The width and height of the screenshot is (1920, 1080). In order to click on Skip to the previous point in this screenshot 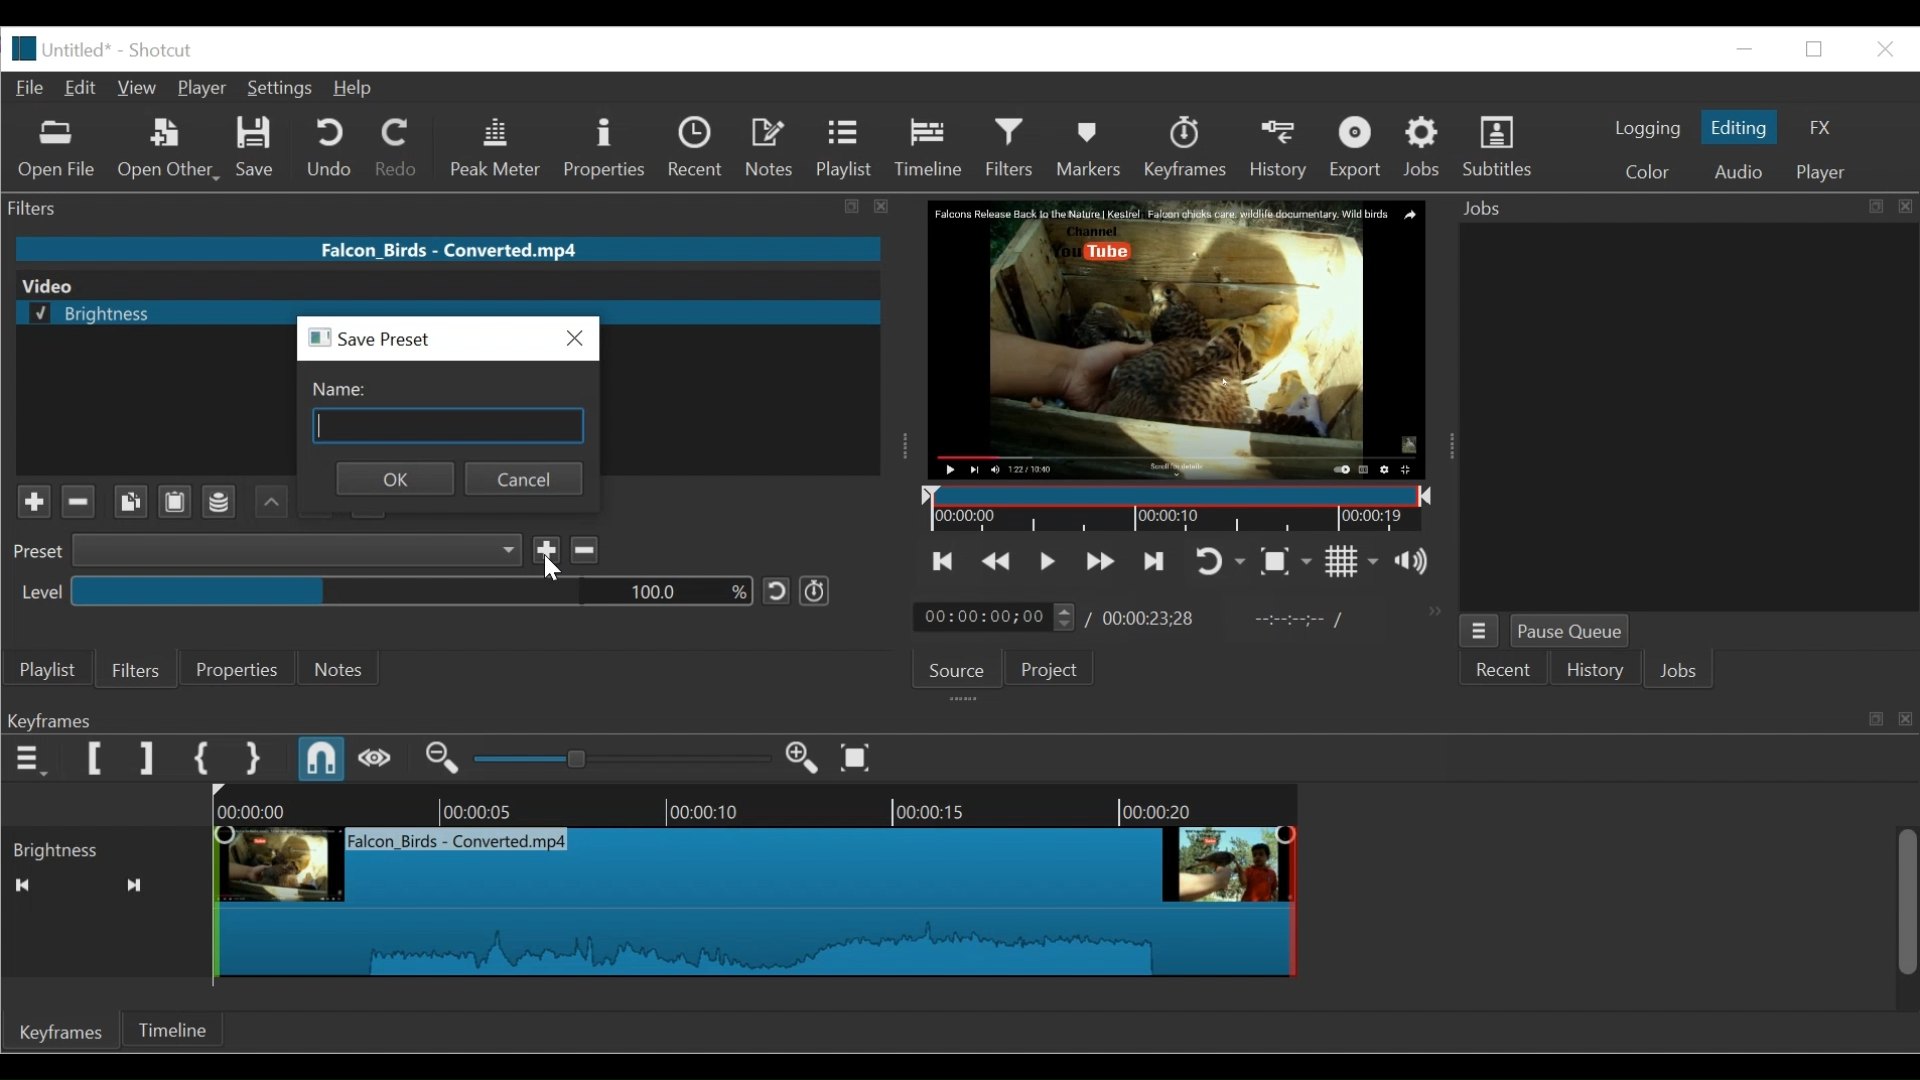, I will do `click(944, 560)`.